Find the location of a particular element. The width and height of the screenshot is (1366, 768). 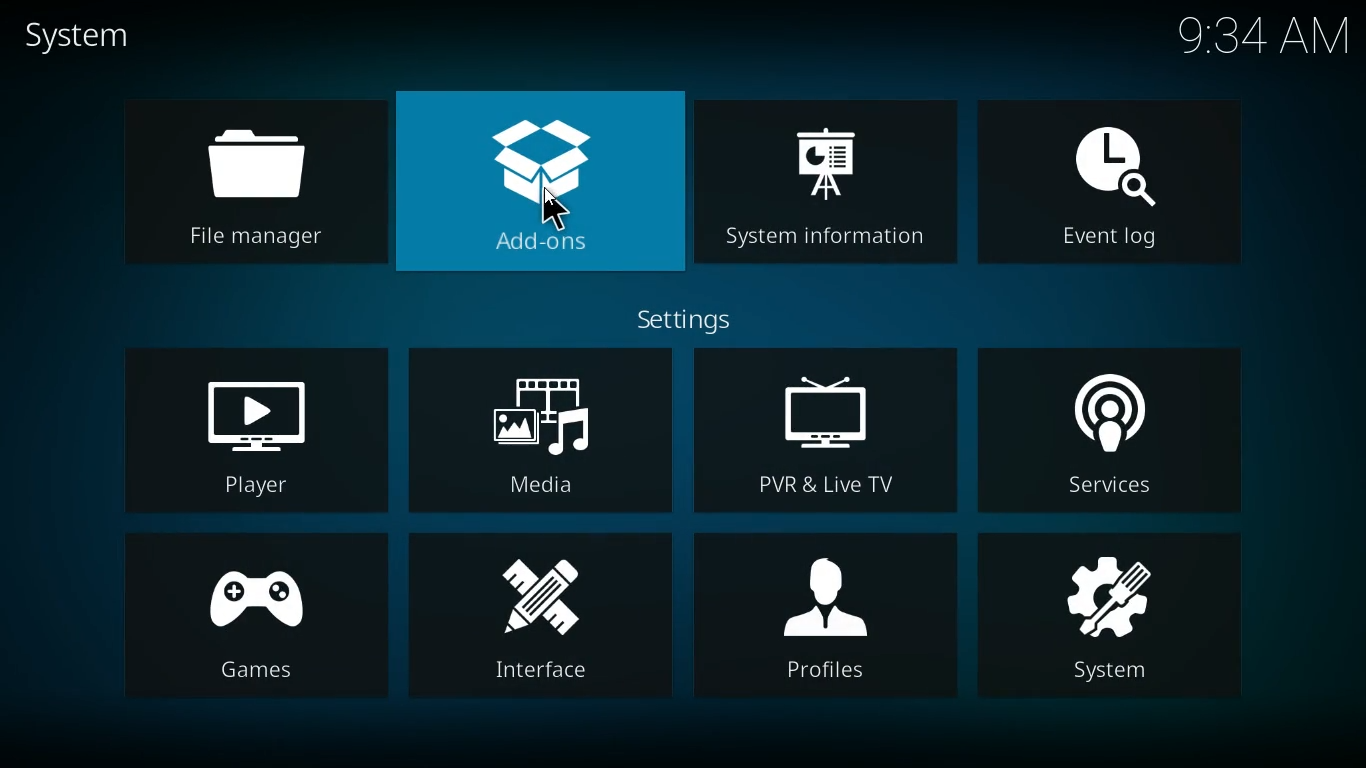

system is located at coordinates (85, 38).